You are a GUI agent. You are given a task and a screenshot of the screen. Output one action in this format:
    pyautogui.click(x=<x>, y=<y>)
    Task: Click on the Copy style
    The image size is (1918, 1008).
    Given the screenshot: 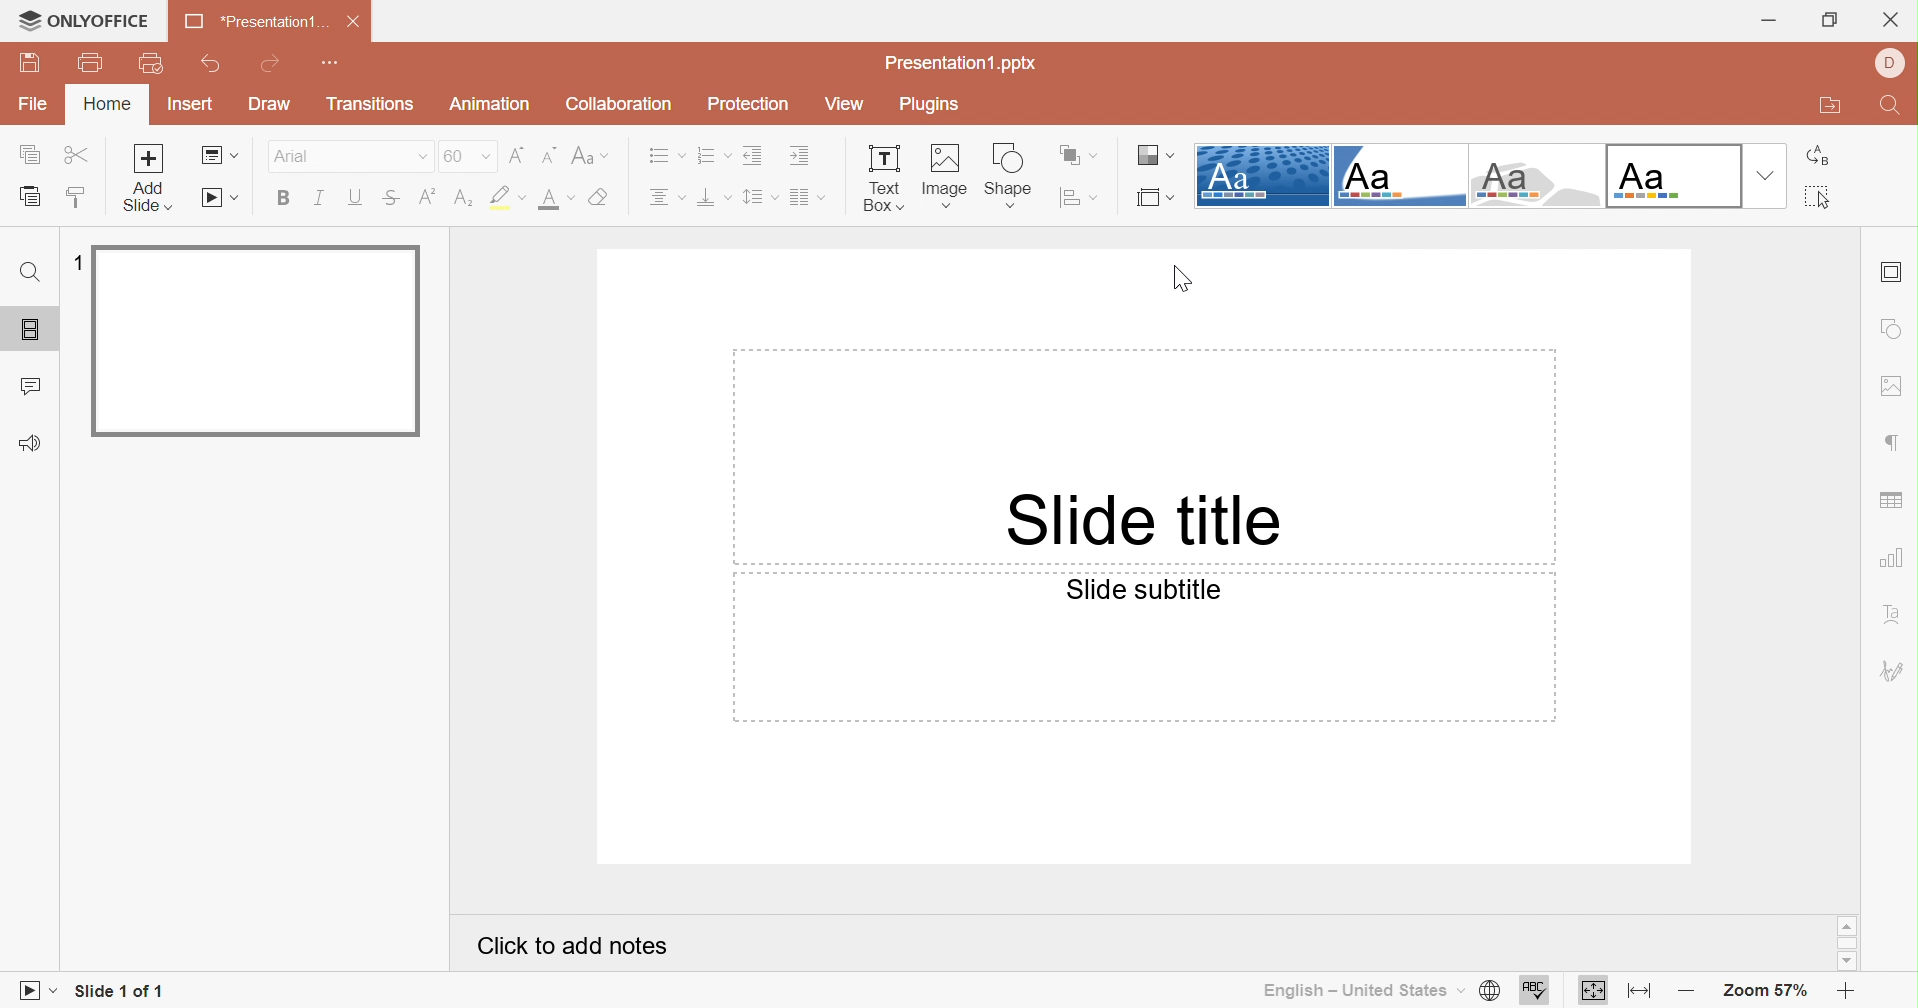 What is the action you would take?
    pyautogui.click(x=78, y=196)
    